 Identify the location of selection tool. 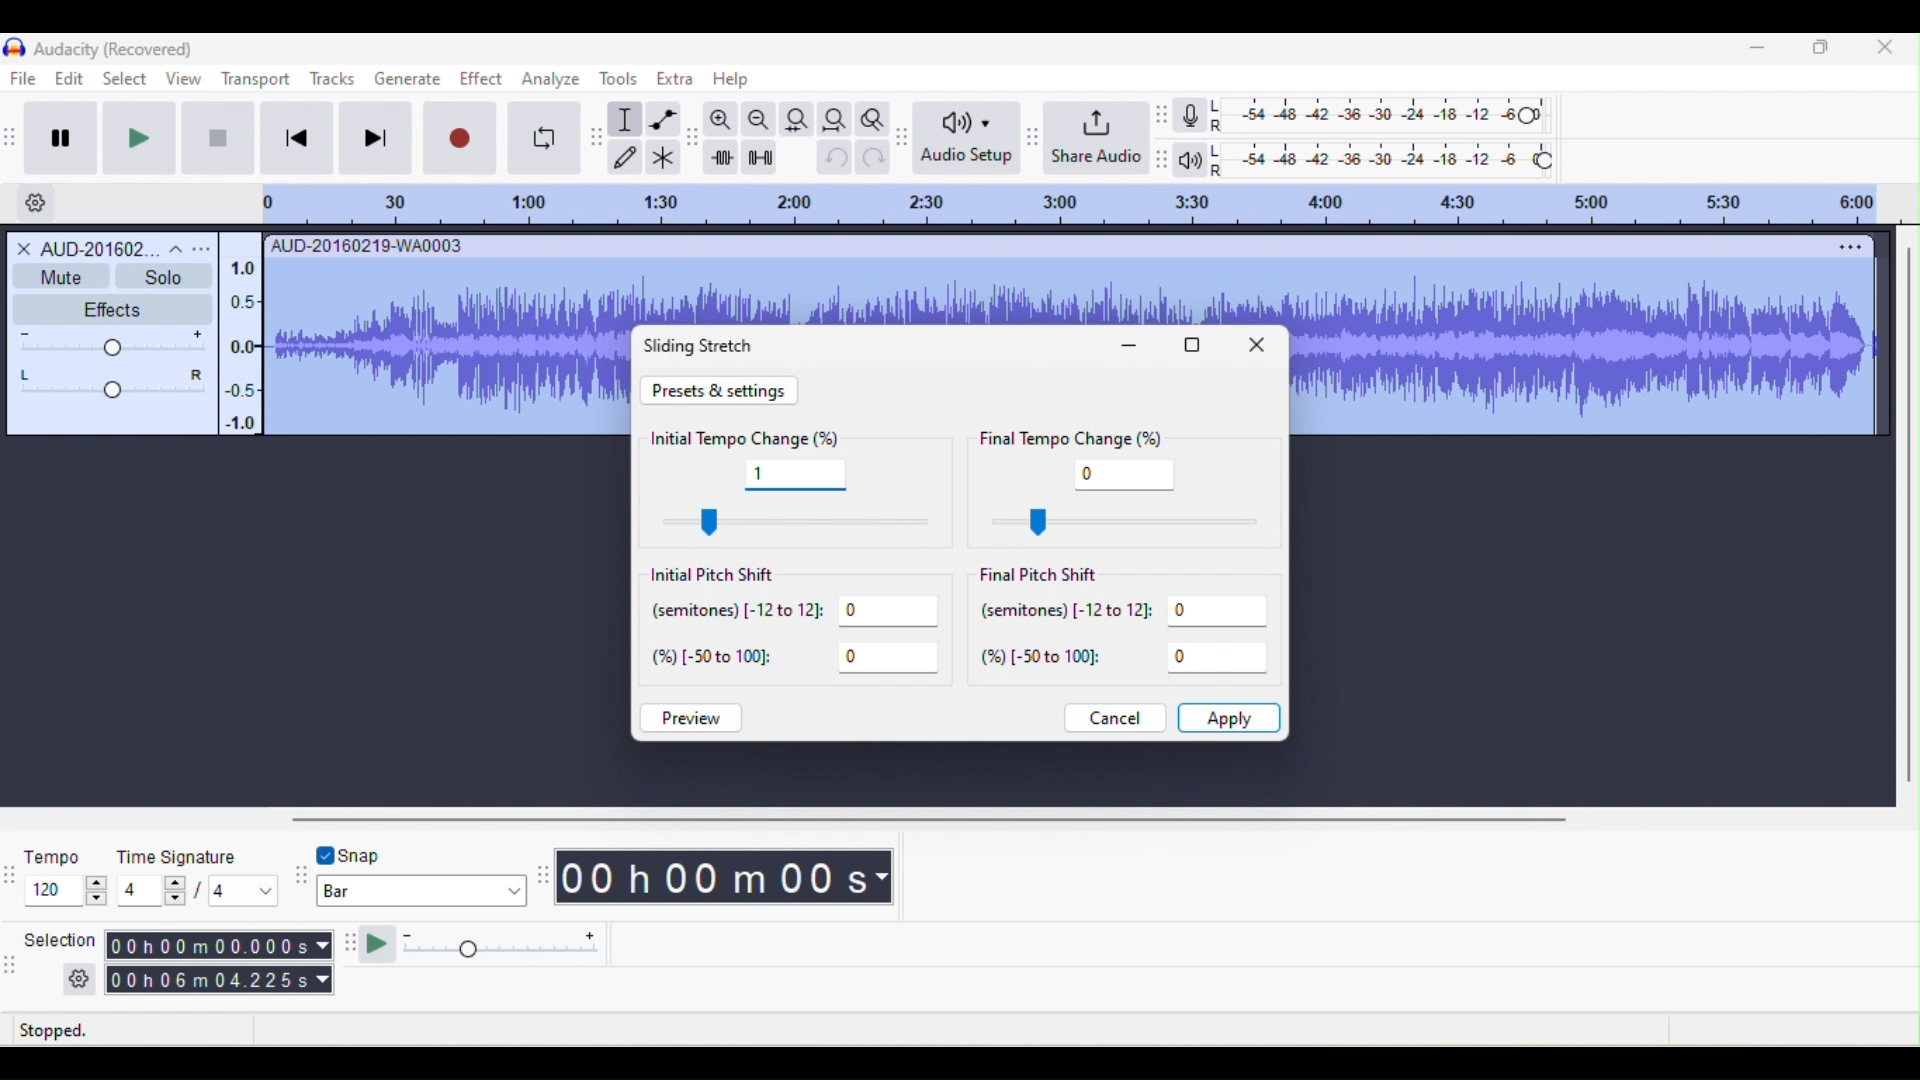
(627, 120).